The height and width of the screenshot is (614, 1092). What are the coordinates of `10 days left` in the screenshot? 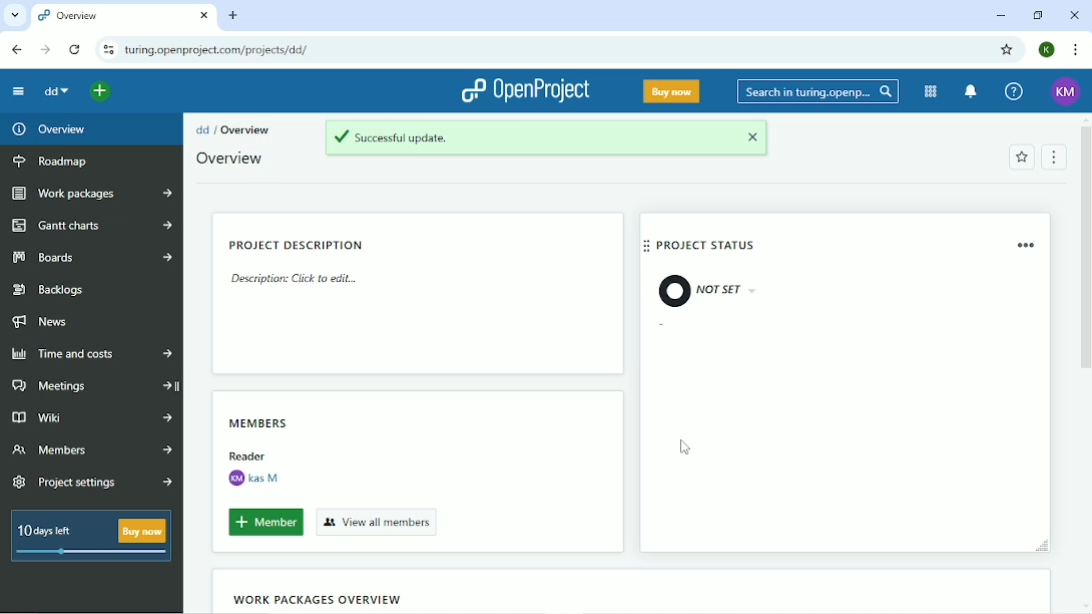 It's located at (89, 538).